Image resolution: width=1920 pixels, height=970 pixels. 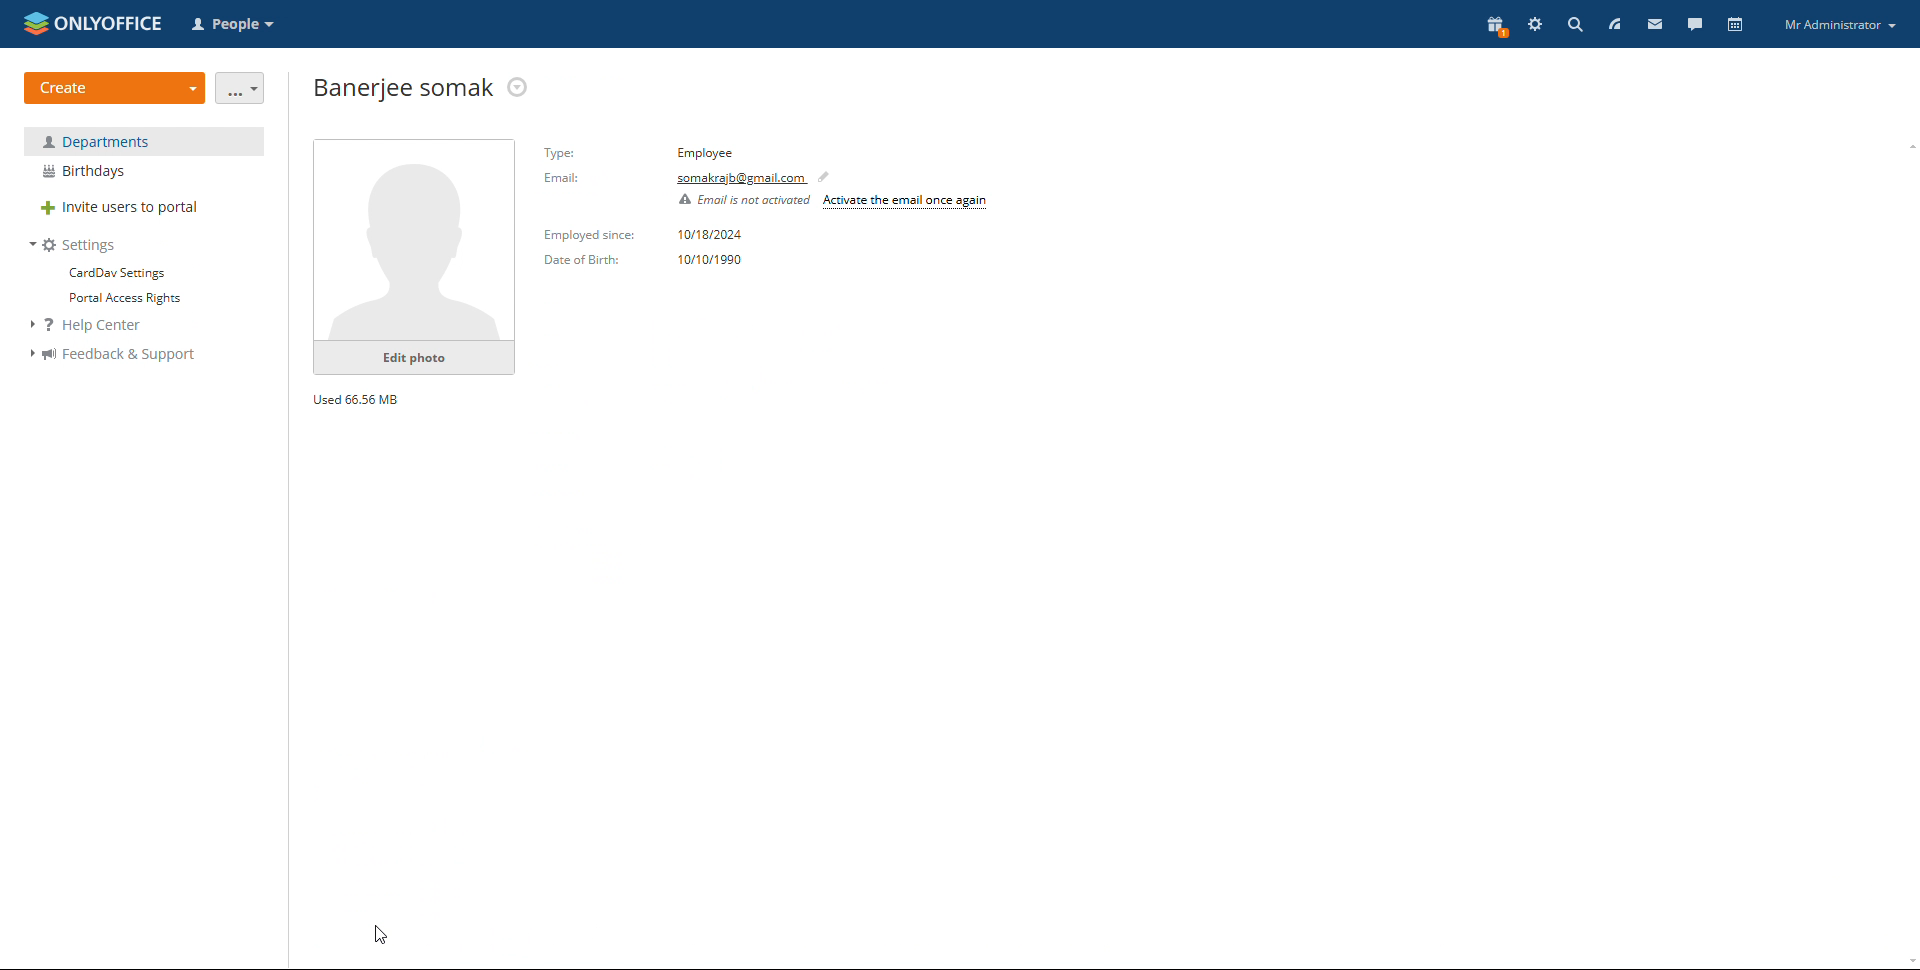 I want to click on date of birth, so click(x=712, y=260).